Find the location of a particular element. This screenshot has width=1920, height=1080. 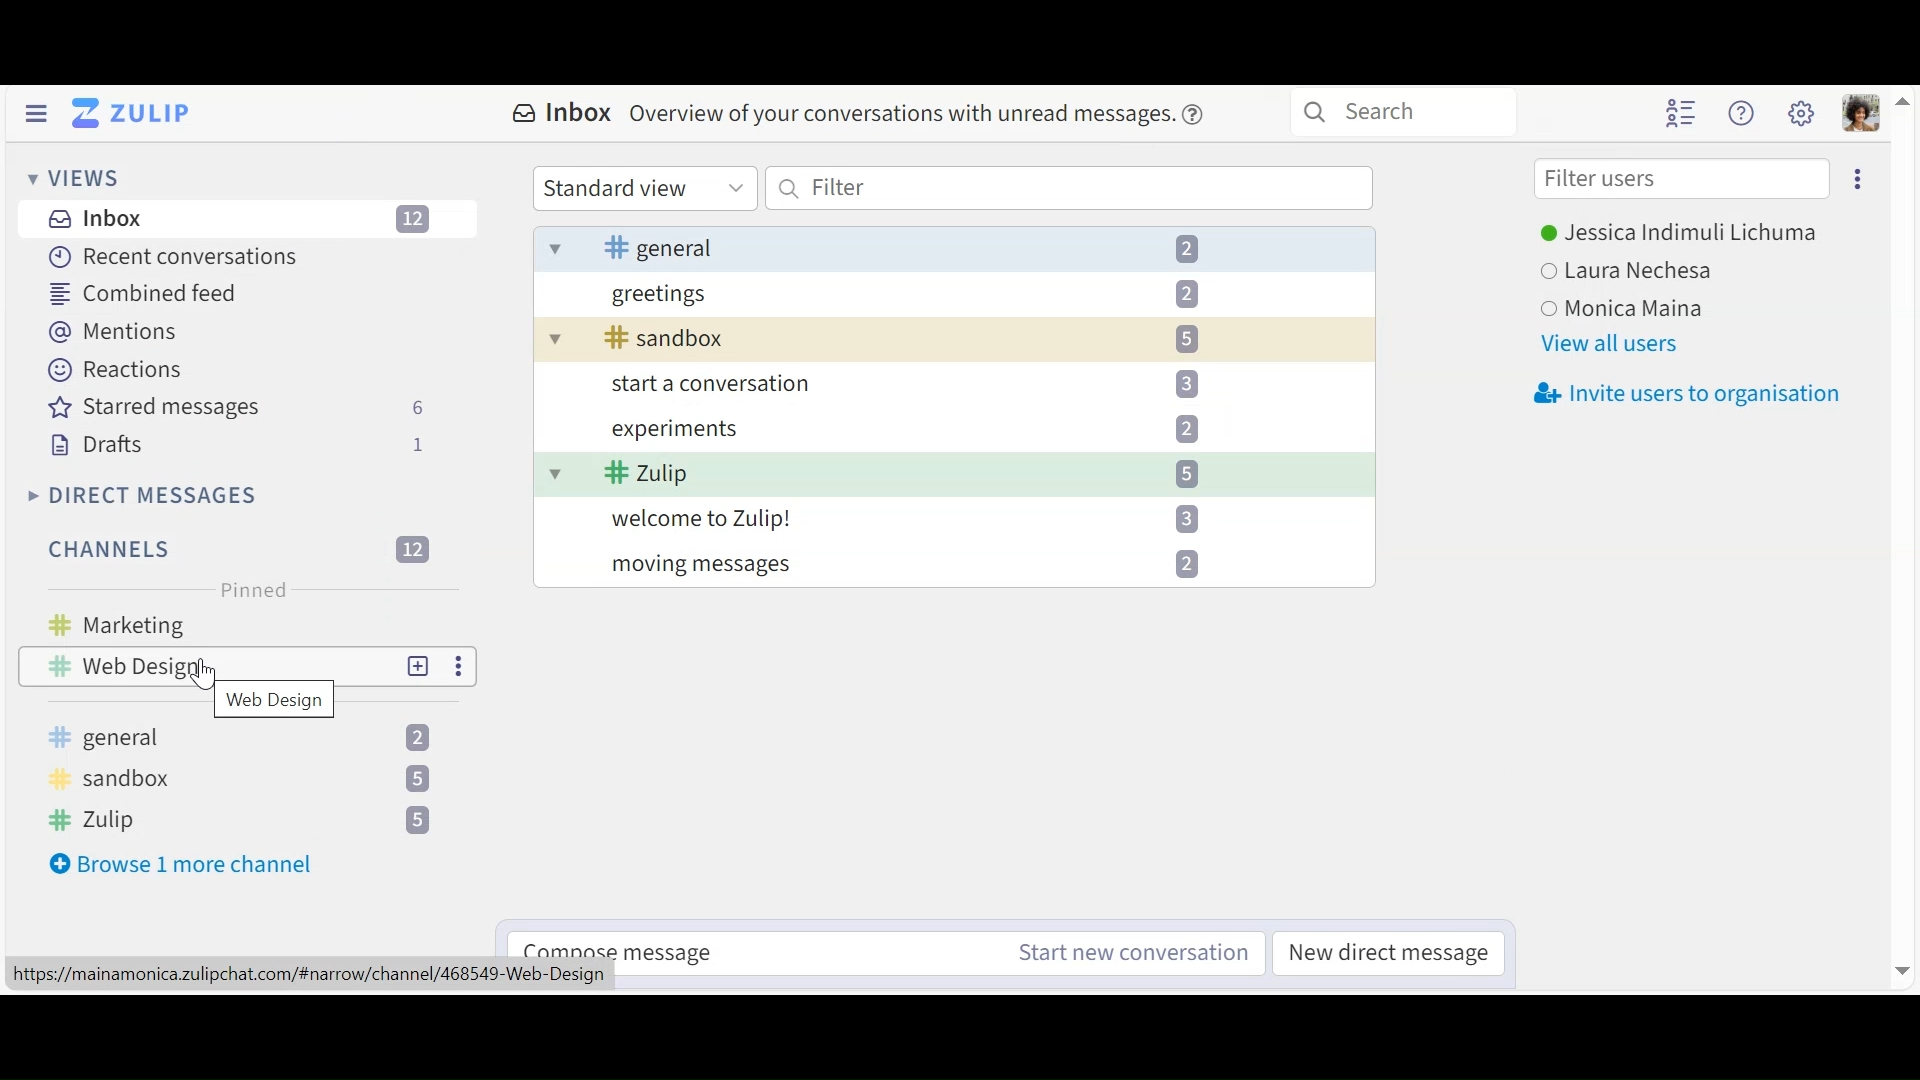

vertical scrollbar is located at coordinates (1907, 538).